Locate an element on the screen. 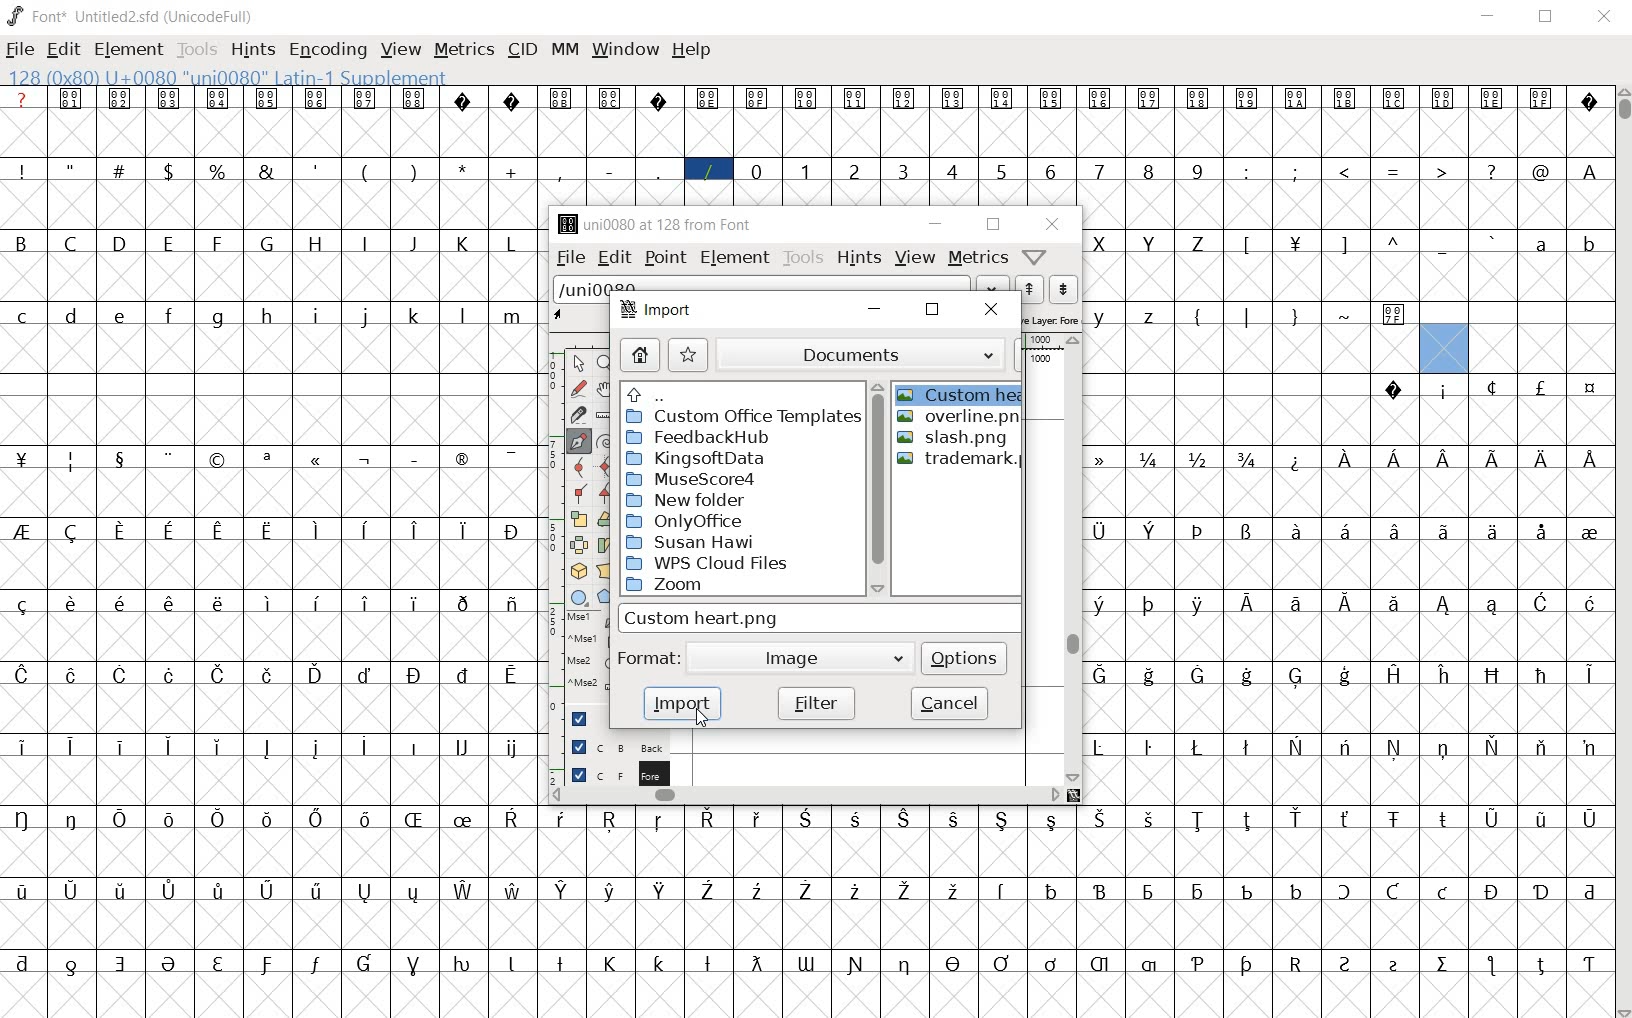 This screenshot has height=1018, width=1632. glyph is located at coordinates (461, 316).